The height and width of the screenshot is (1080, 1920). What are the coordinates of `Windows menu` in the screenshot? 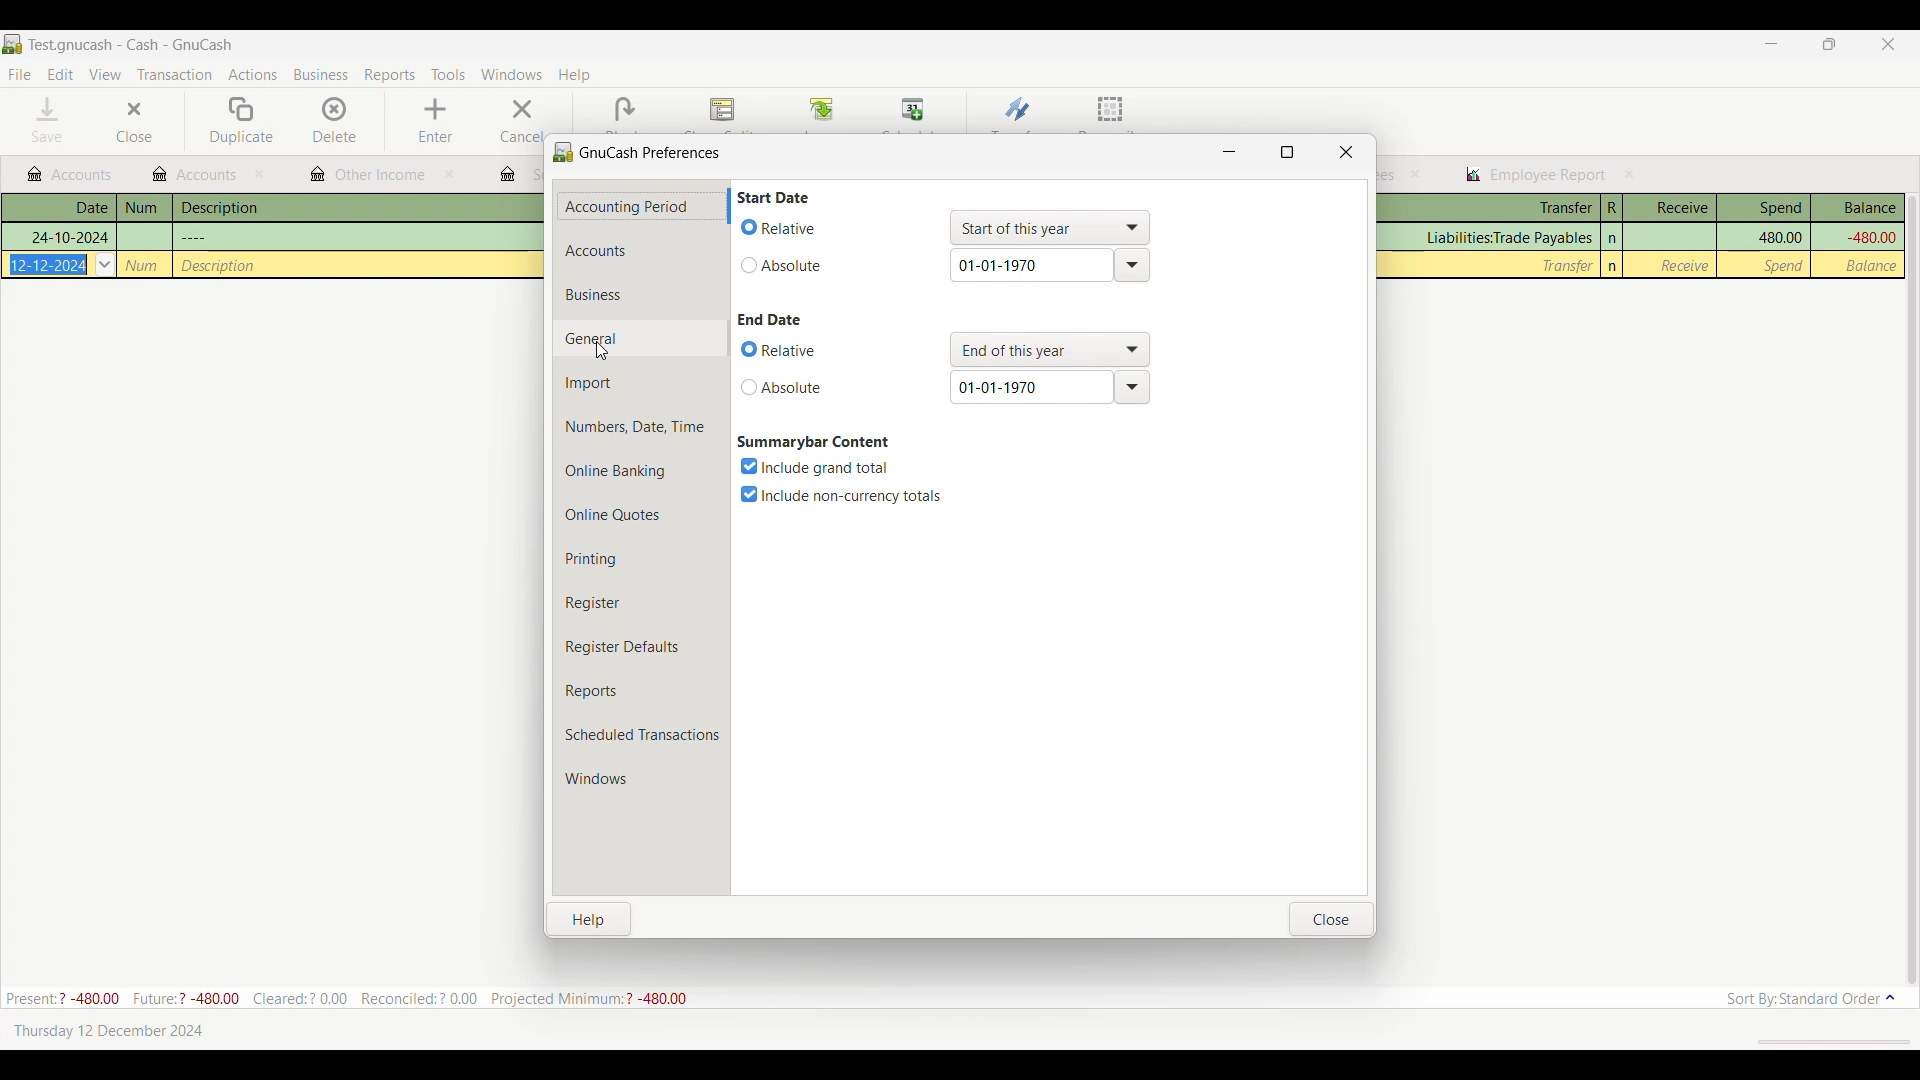 It's located at (512, 74).